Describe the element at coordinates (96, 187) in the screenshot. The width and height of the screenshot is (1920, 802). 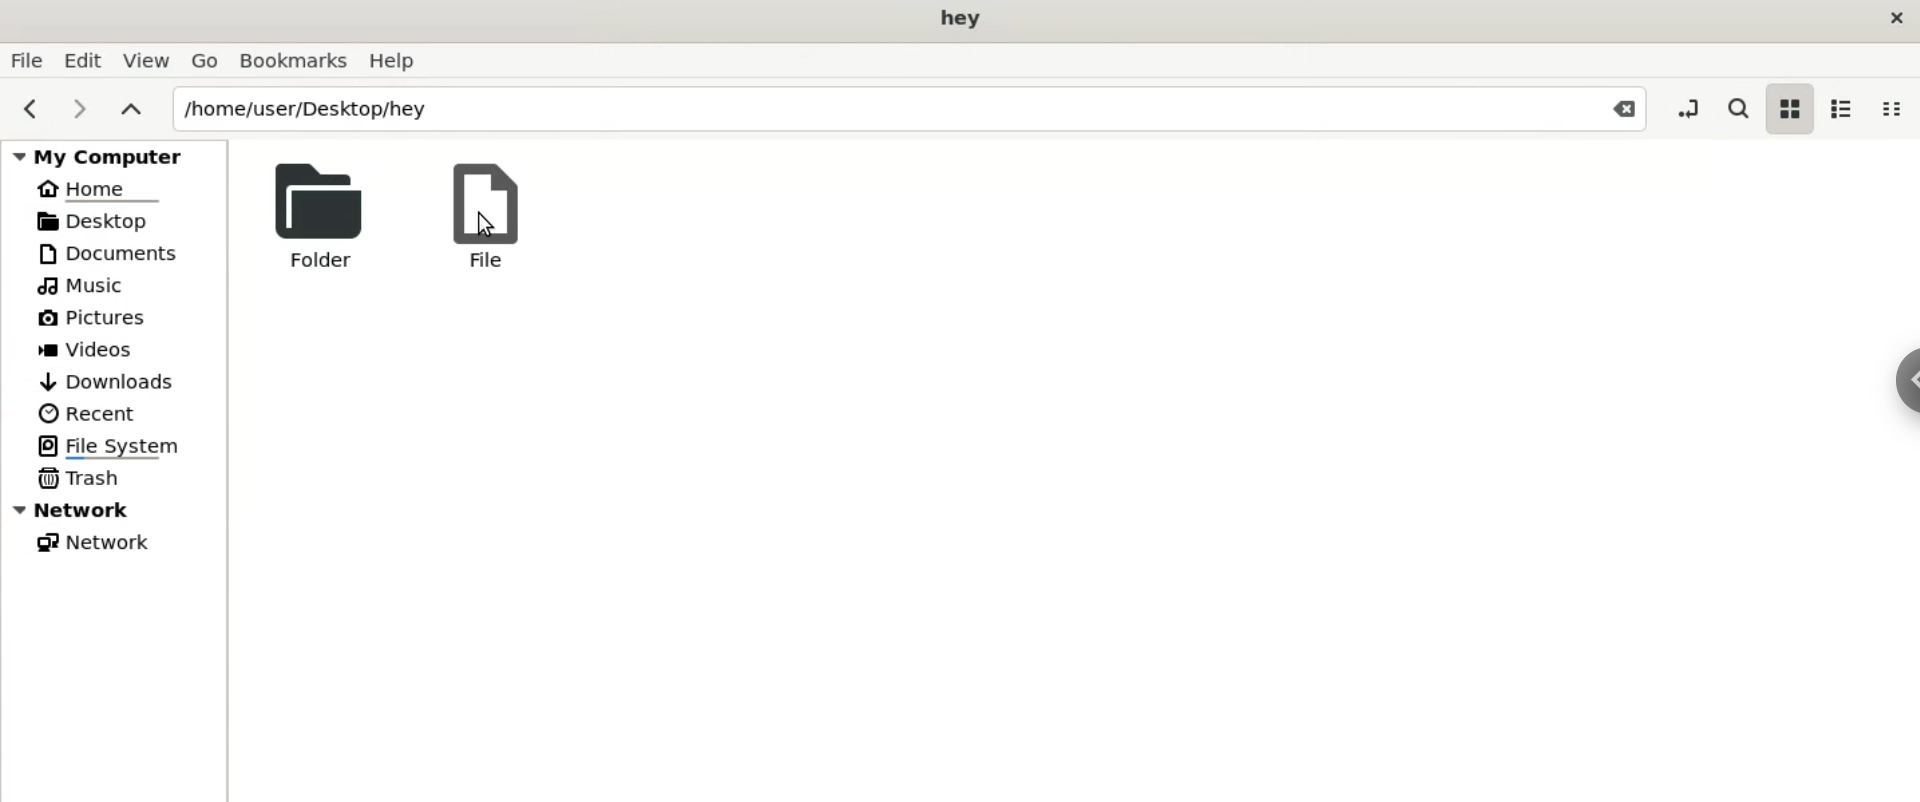
I see `home` at that location.